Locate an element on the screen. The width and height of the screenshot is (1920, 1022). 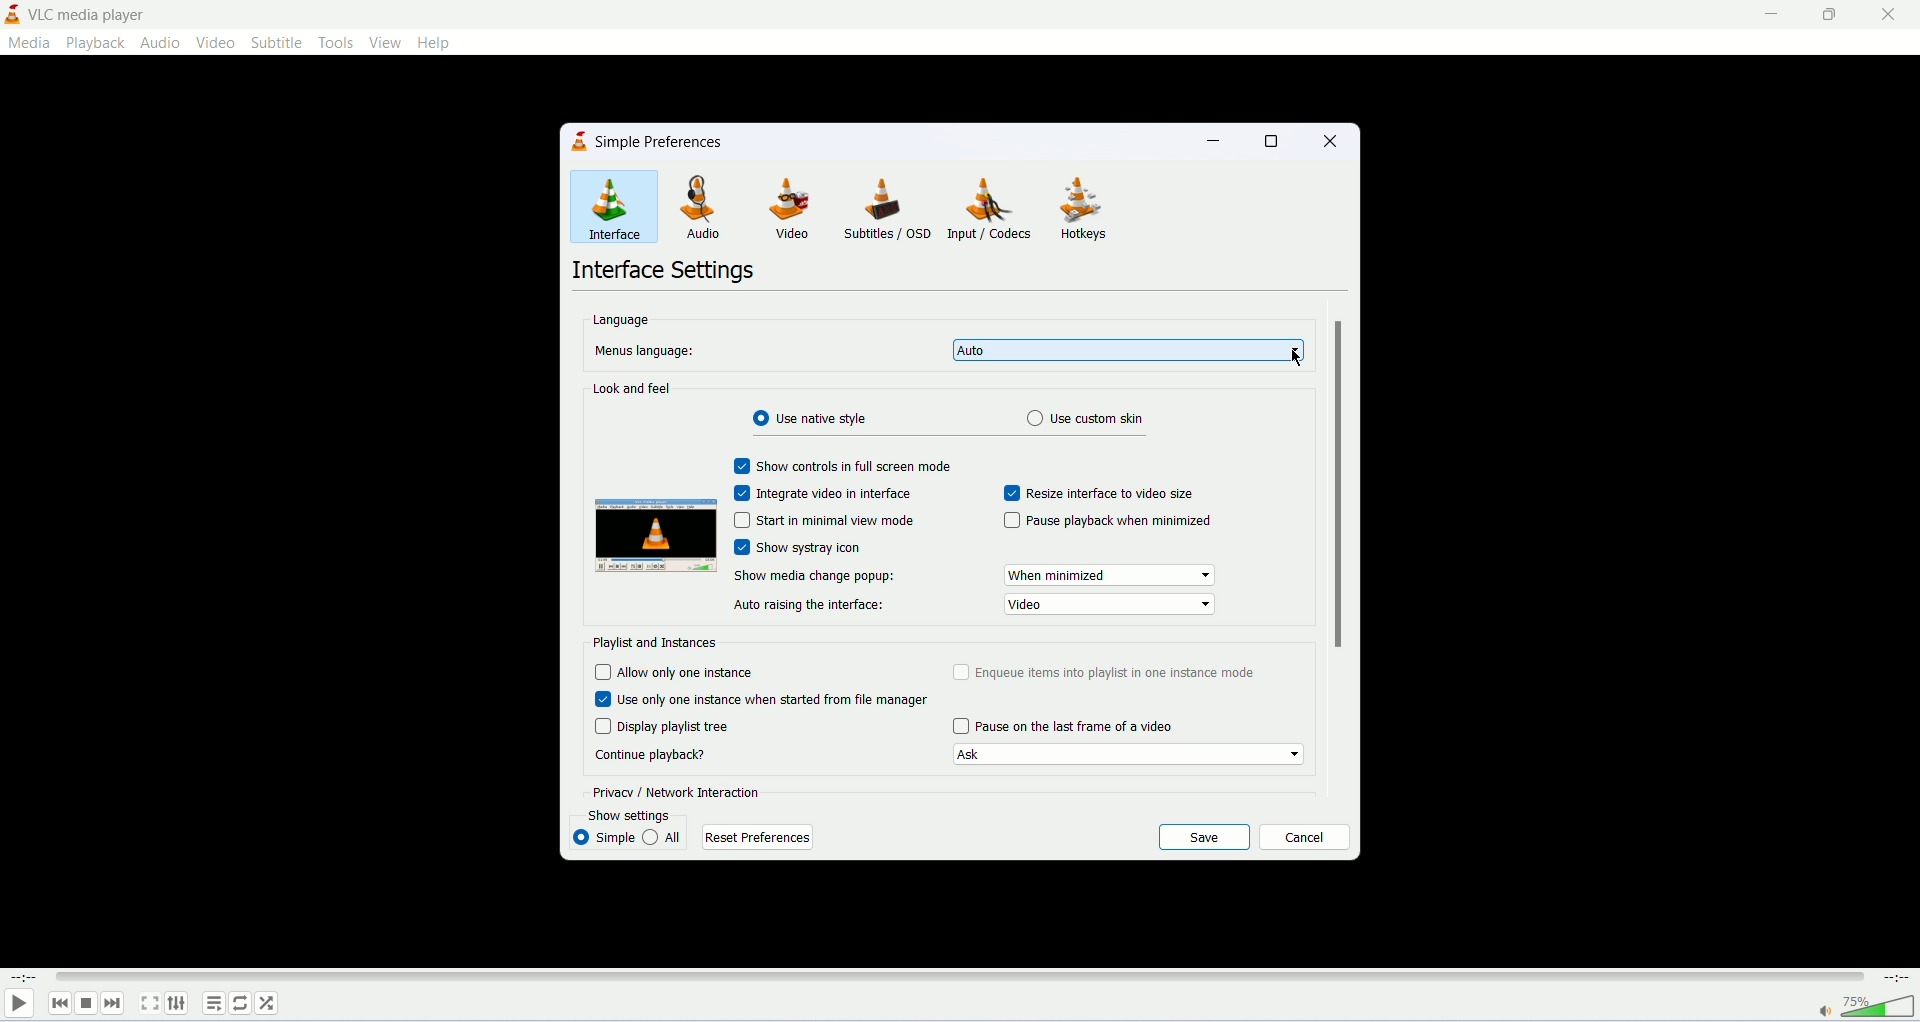
audio is located at coordinates (159, 42).